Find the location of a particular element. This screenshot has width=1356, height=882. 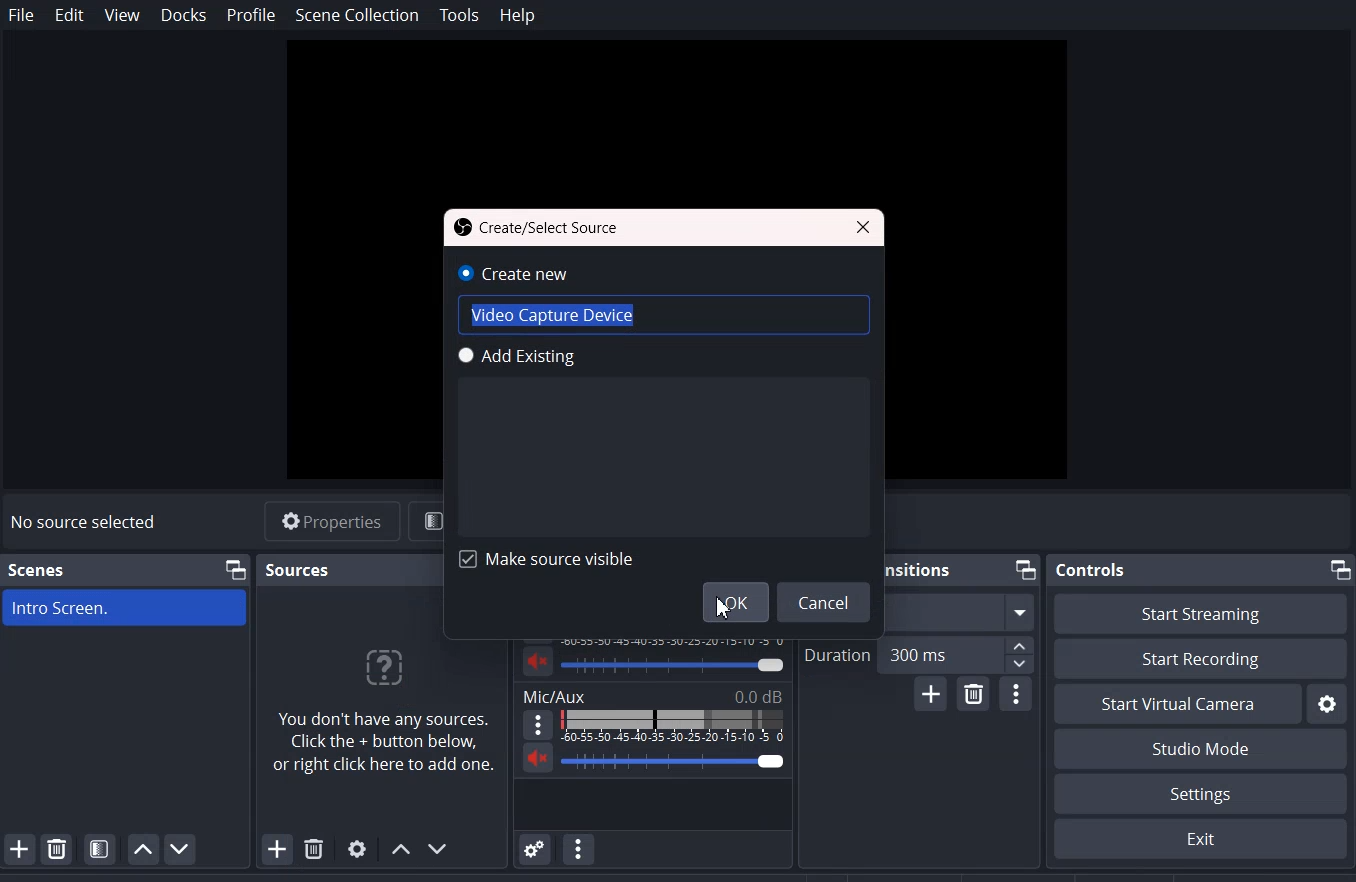

Duration is located at coordinates (919, 653).